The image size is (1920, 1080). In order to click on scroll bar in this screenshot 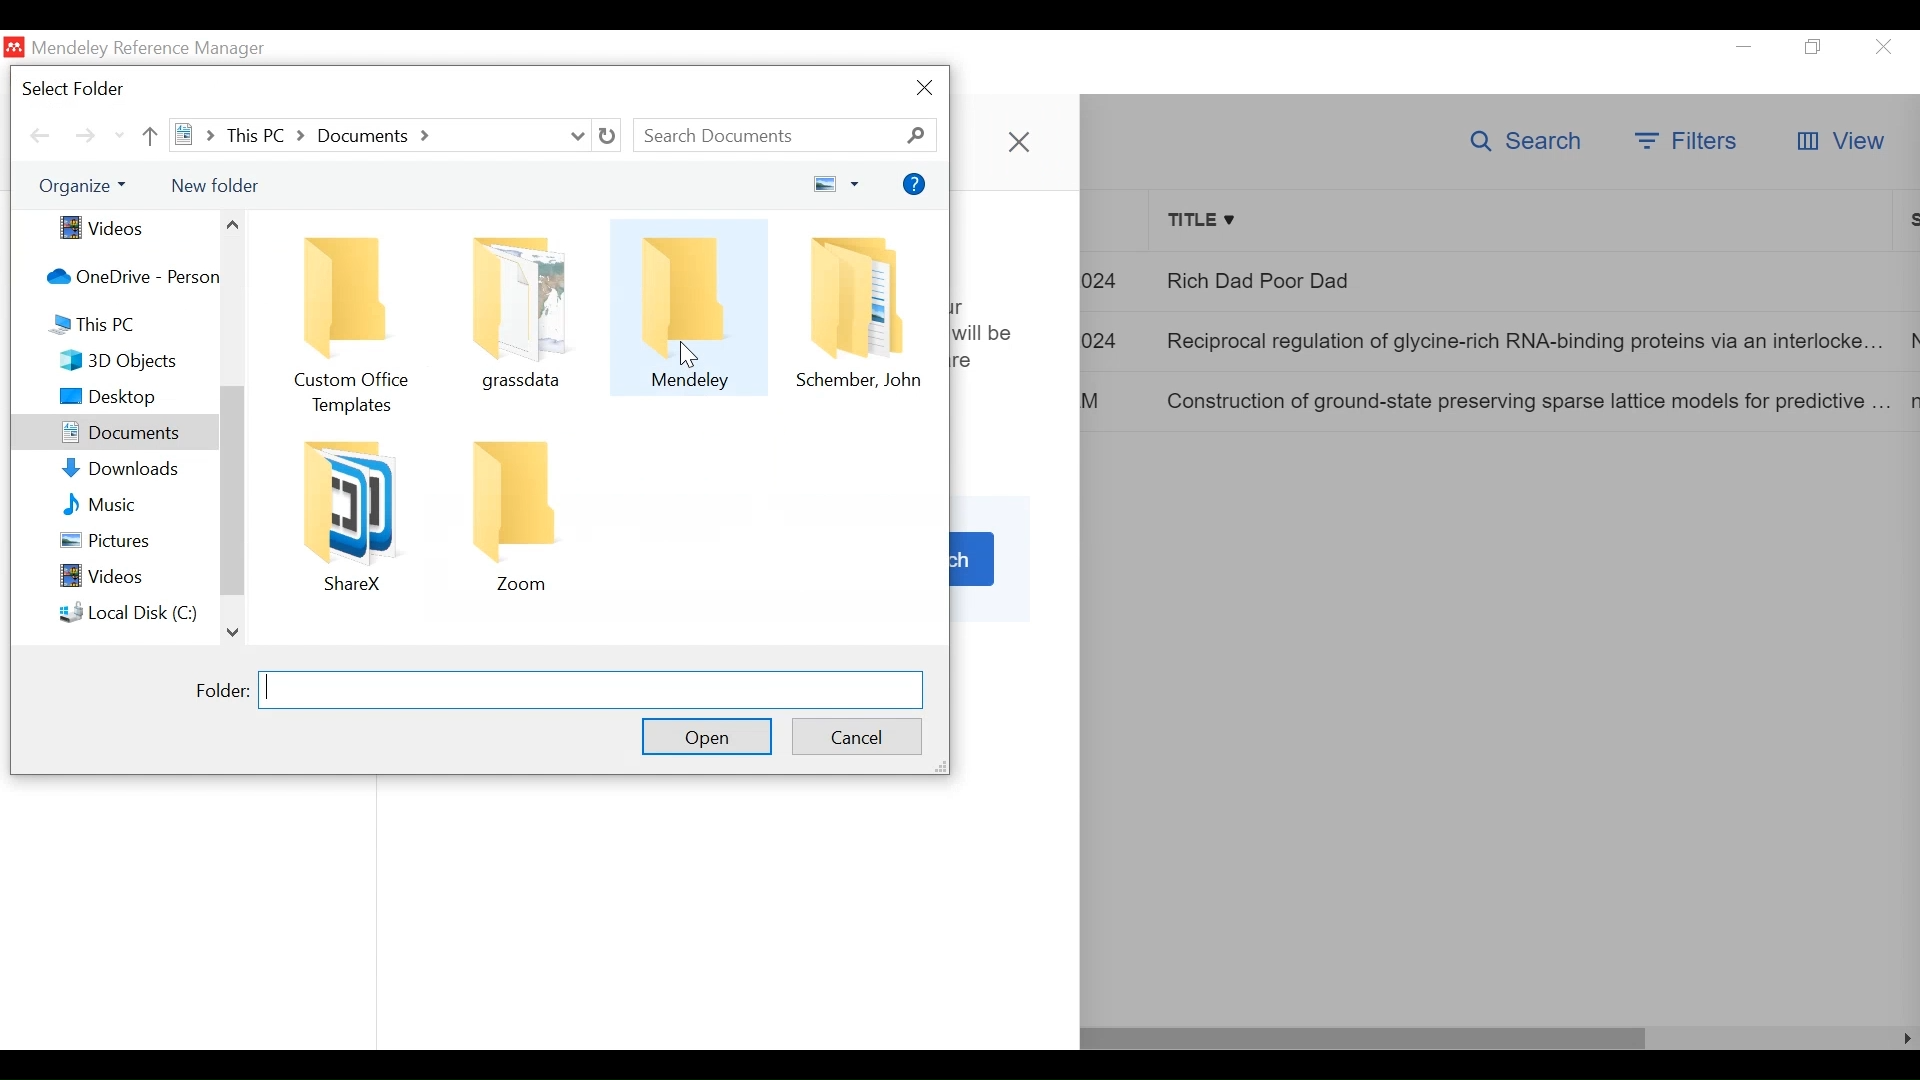, I will do `click(232, 490)`.